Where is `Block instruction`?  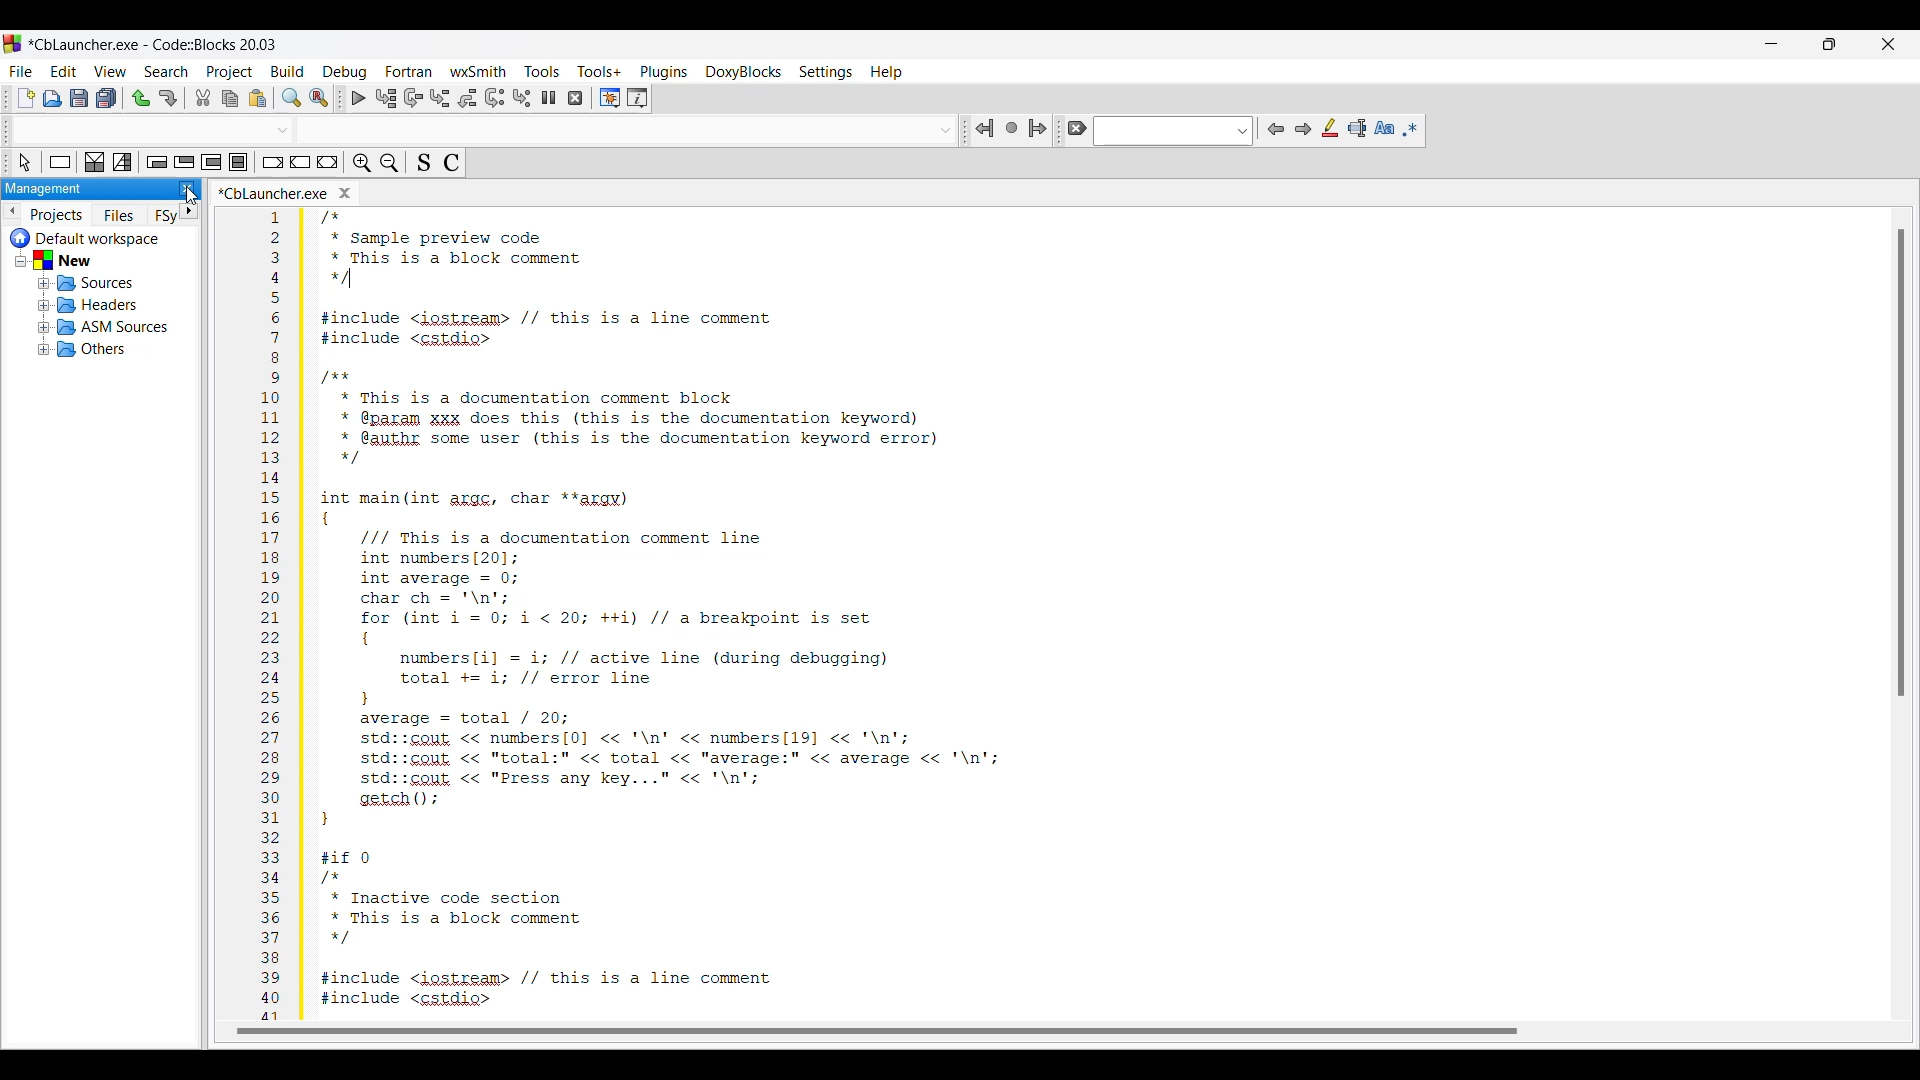
Block instruction is located at coordinates (238, 162).